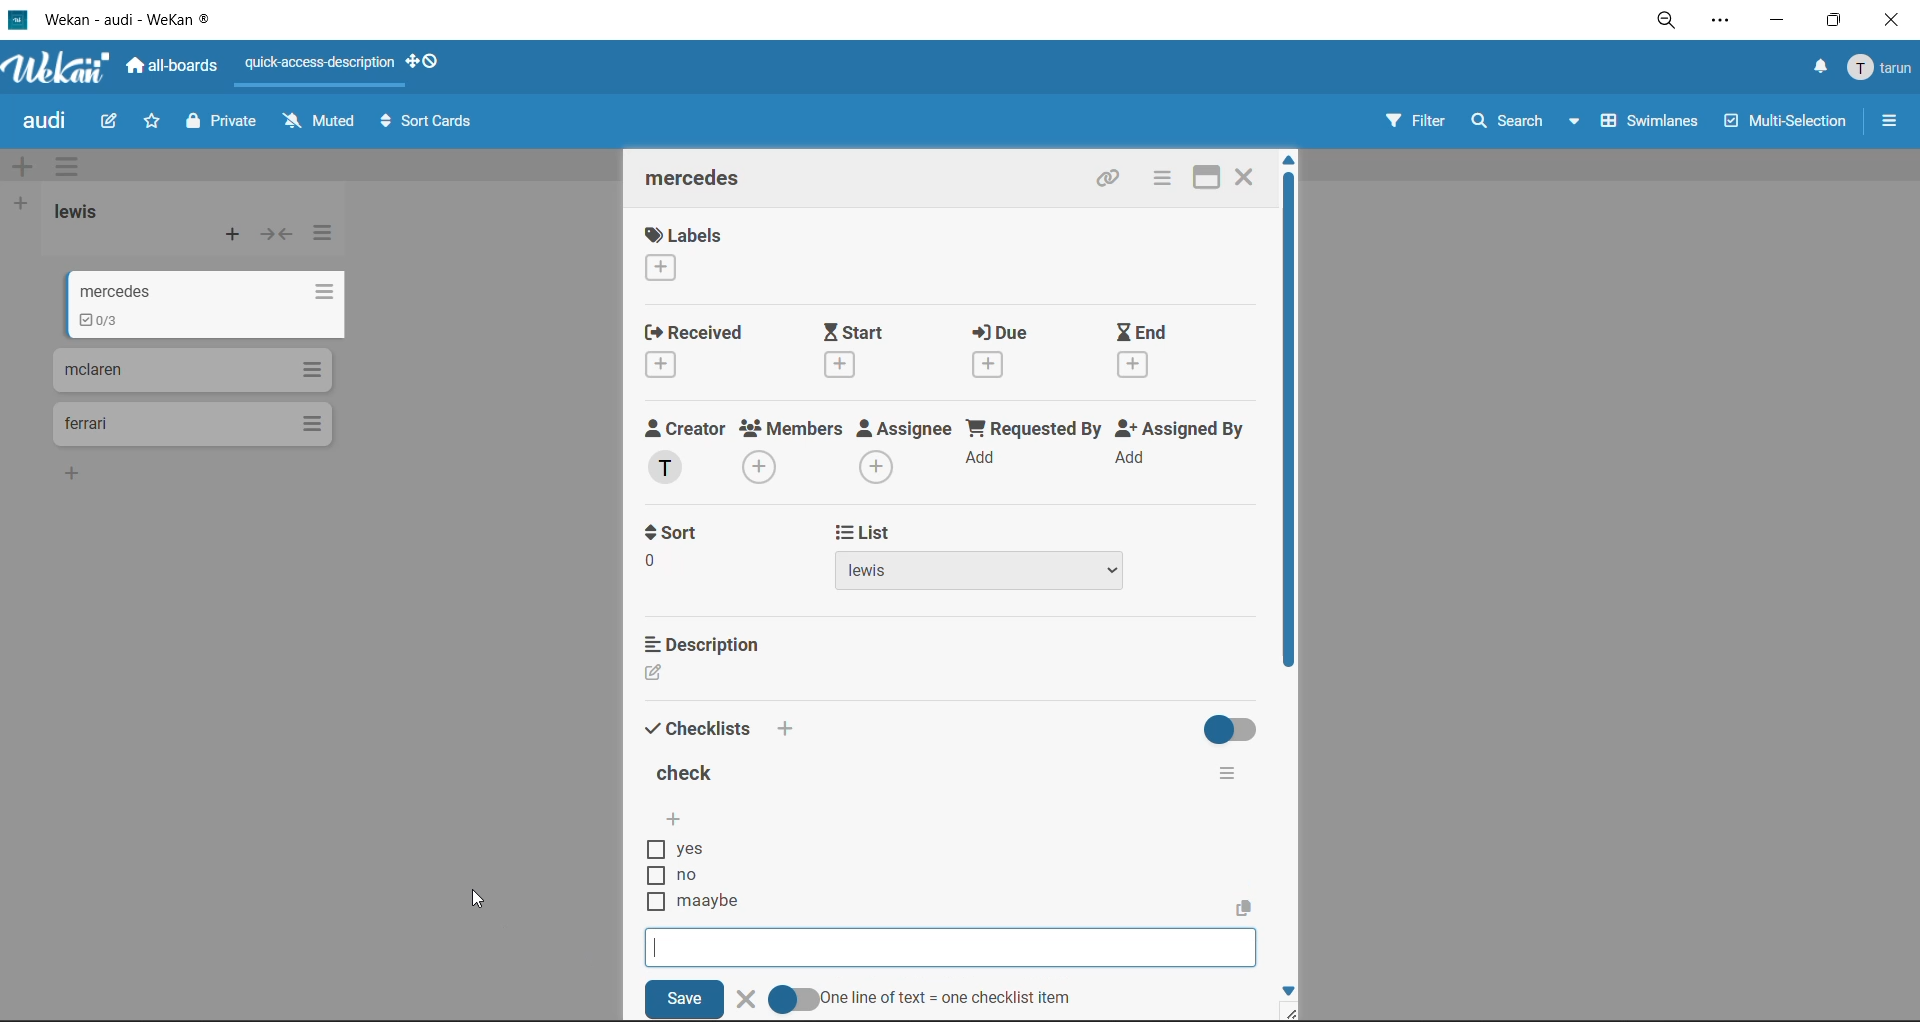 The image size is (1920, 1022). Describe the element at coordinates (903, 453) in the screenshot. I see `assignee` at that location.